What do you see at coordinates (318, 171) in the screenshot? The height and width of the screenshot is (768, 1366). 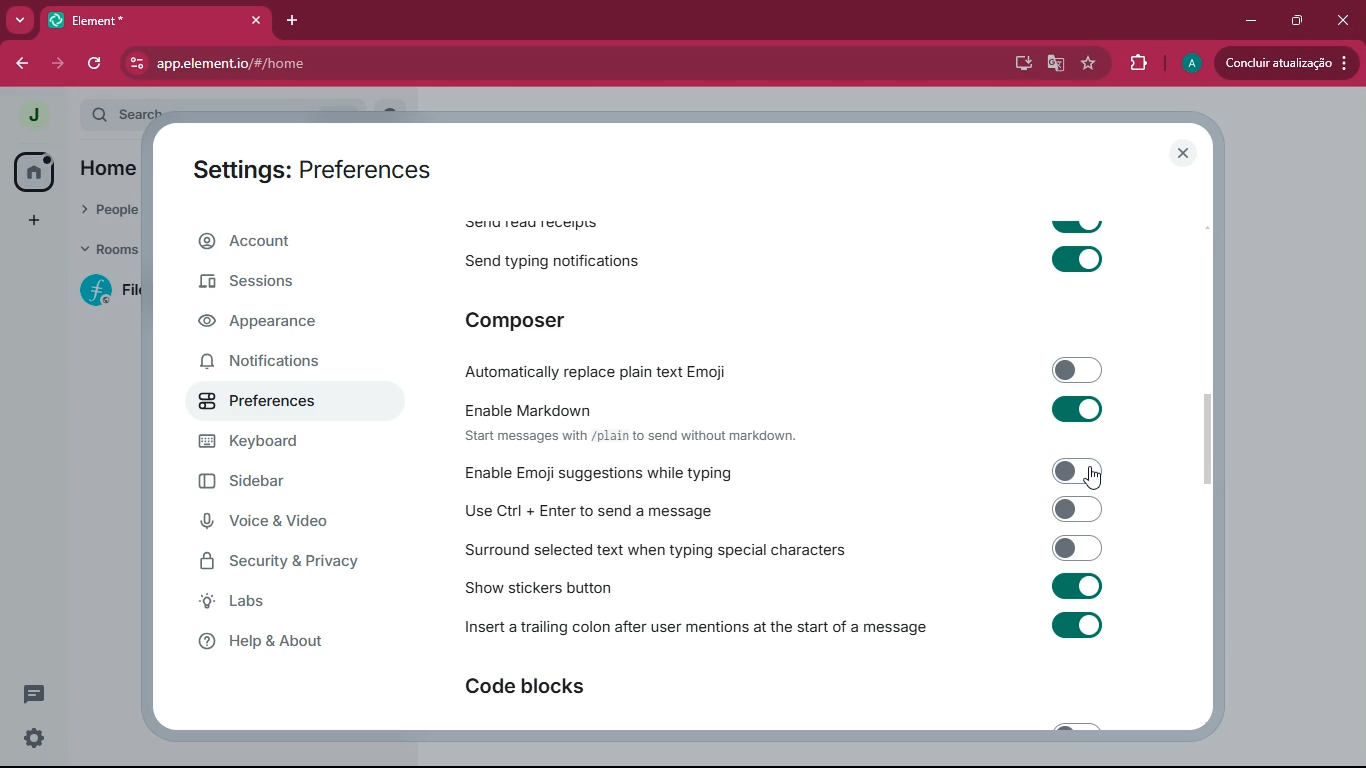 I see `settings: preferences` at bounding box center [318, 171].